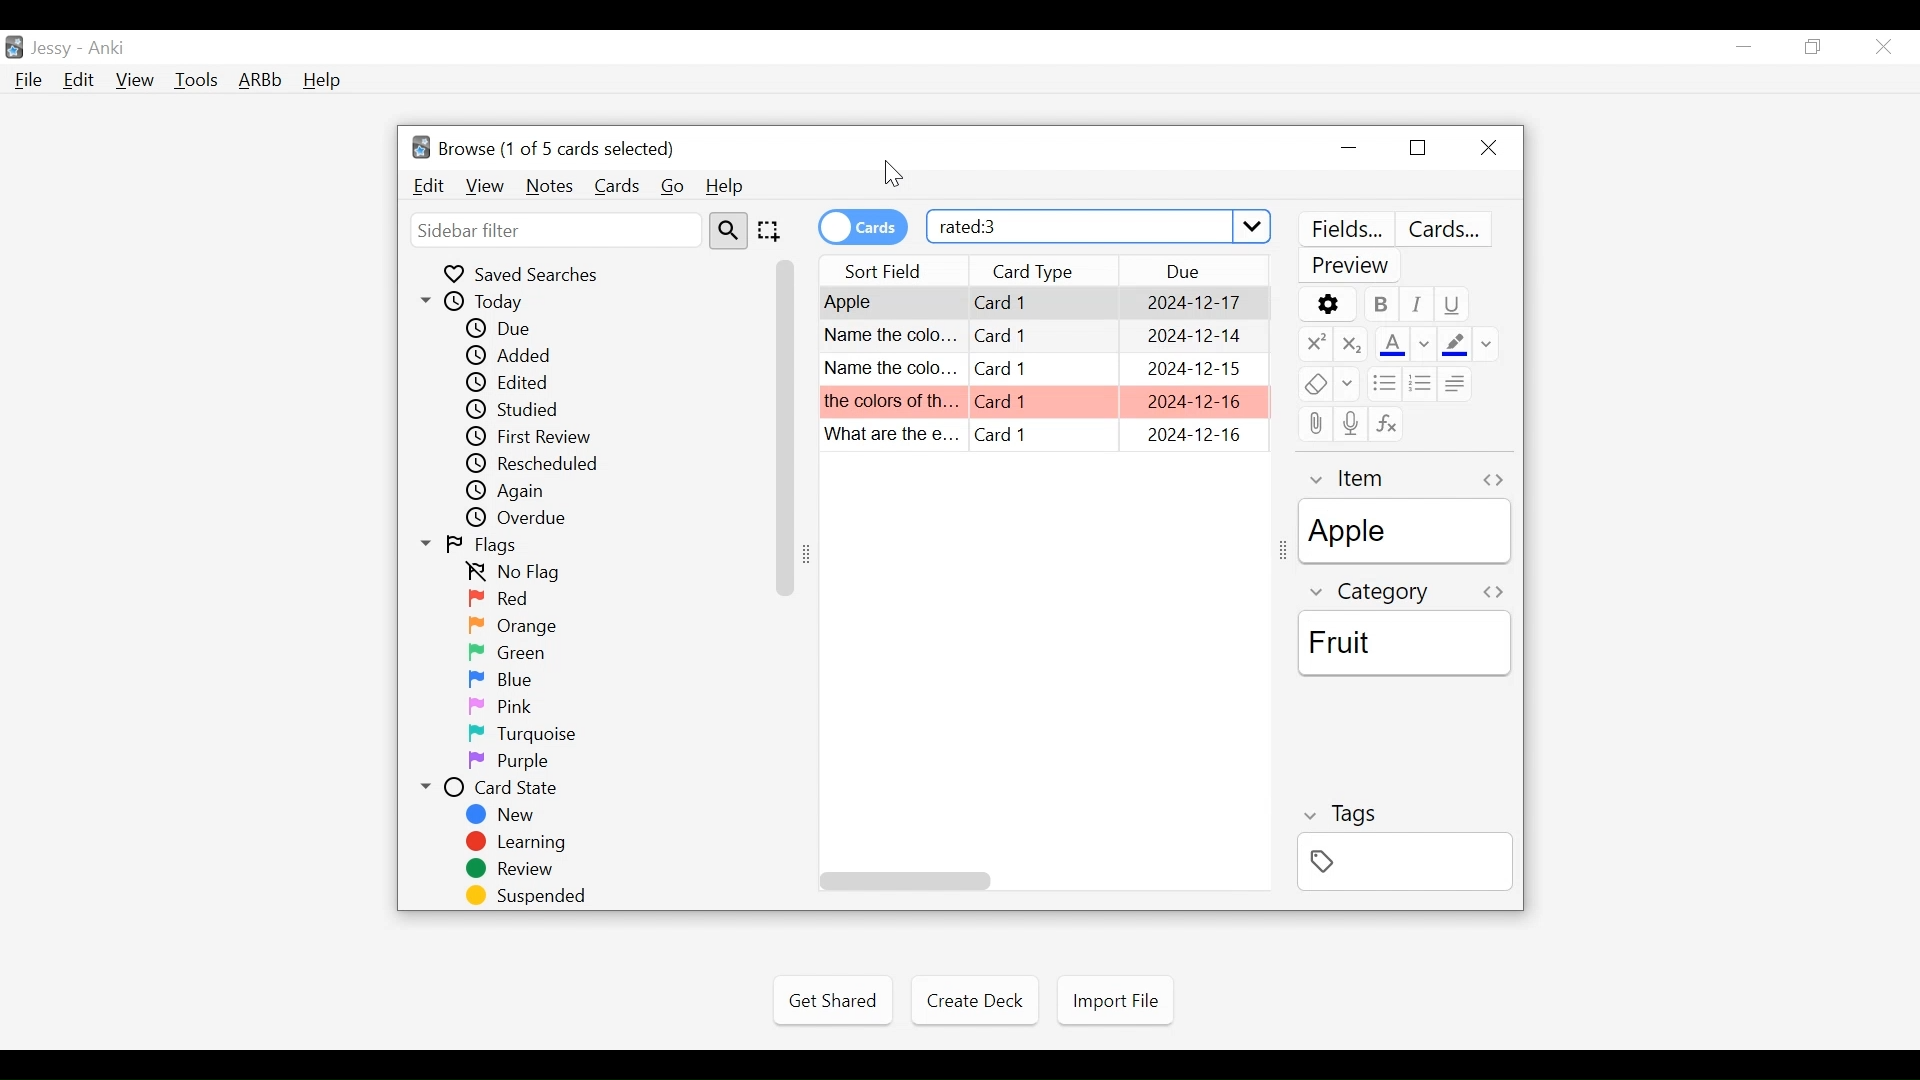 Image resolution: width=1920 pixels, height=1080 pixels. What do you see at coordinates (1315, 343) in the screenshot?
I see `Superscript` at bounding box center [1315, 343].